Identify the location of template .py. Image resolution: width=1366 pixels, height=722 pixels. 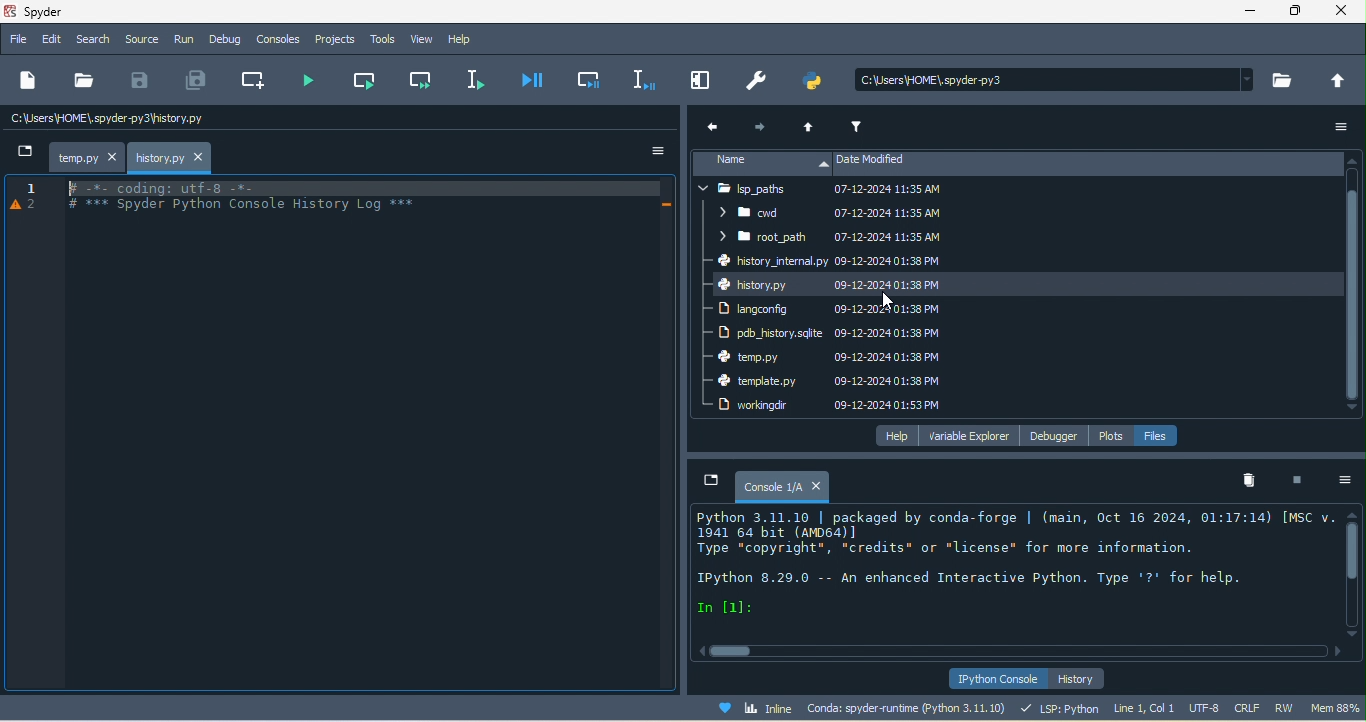
(760, 384).